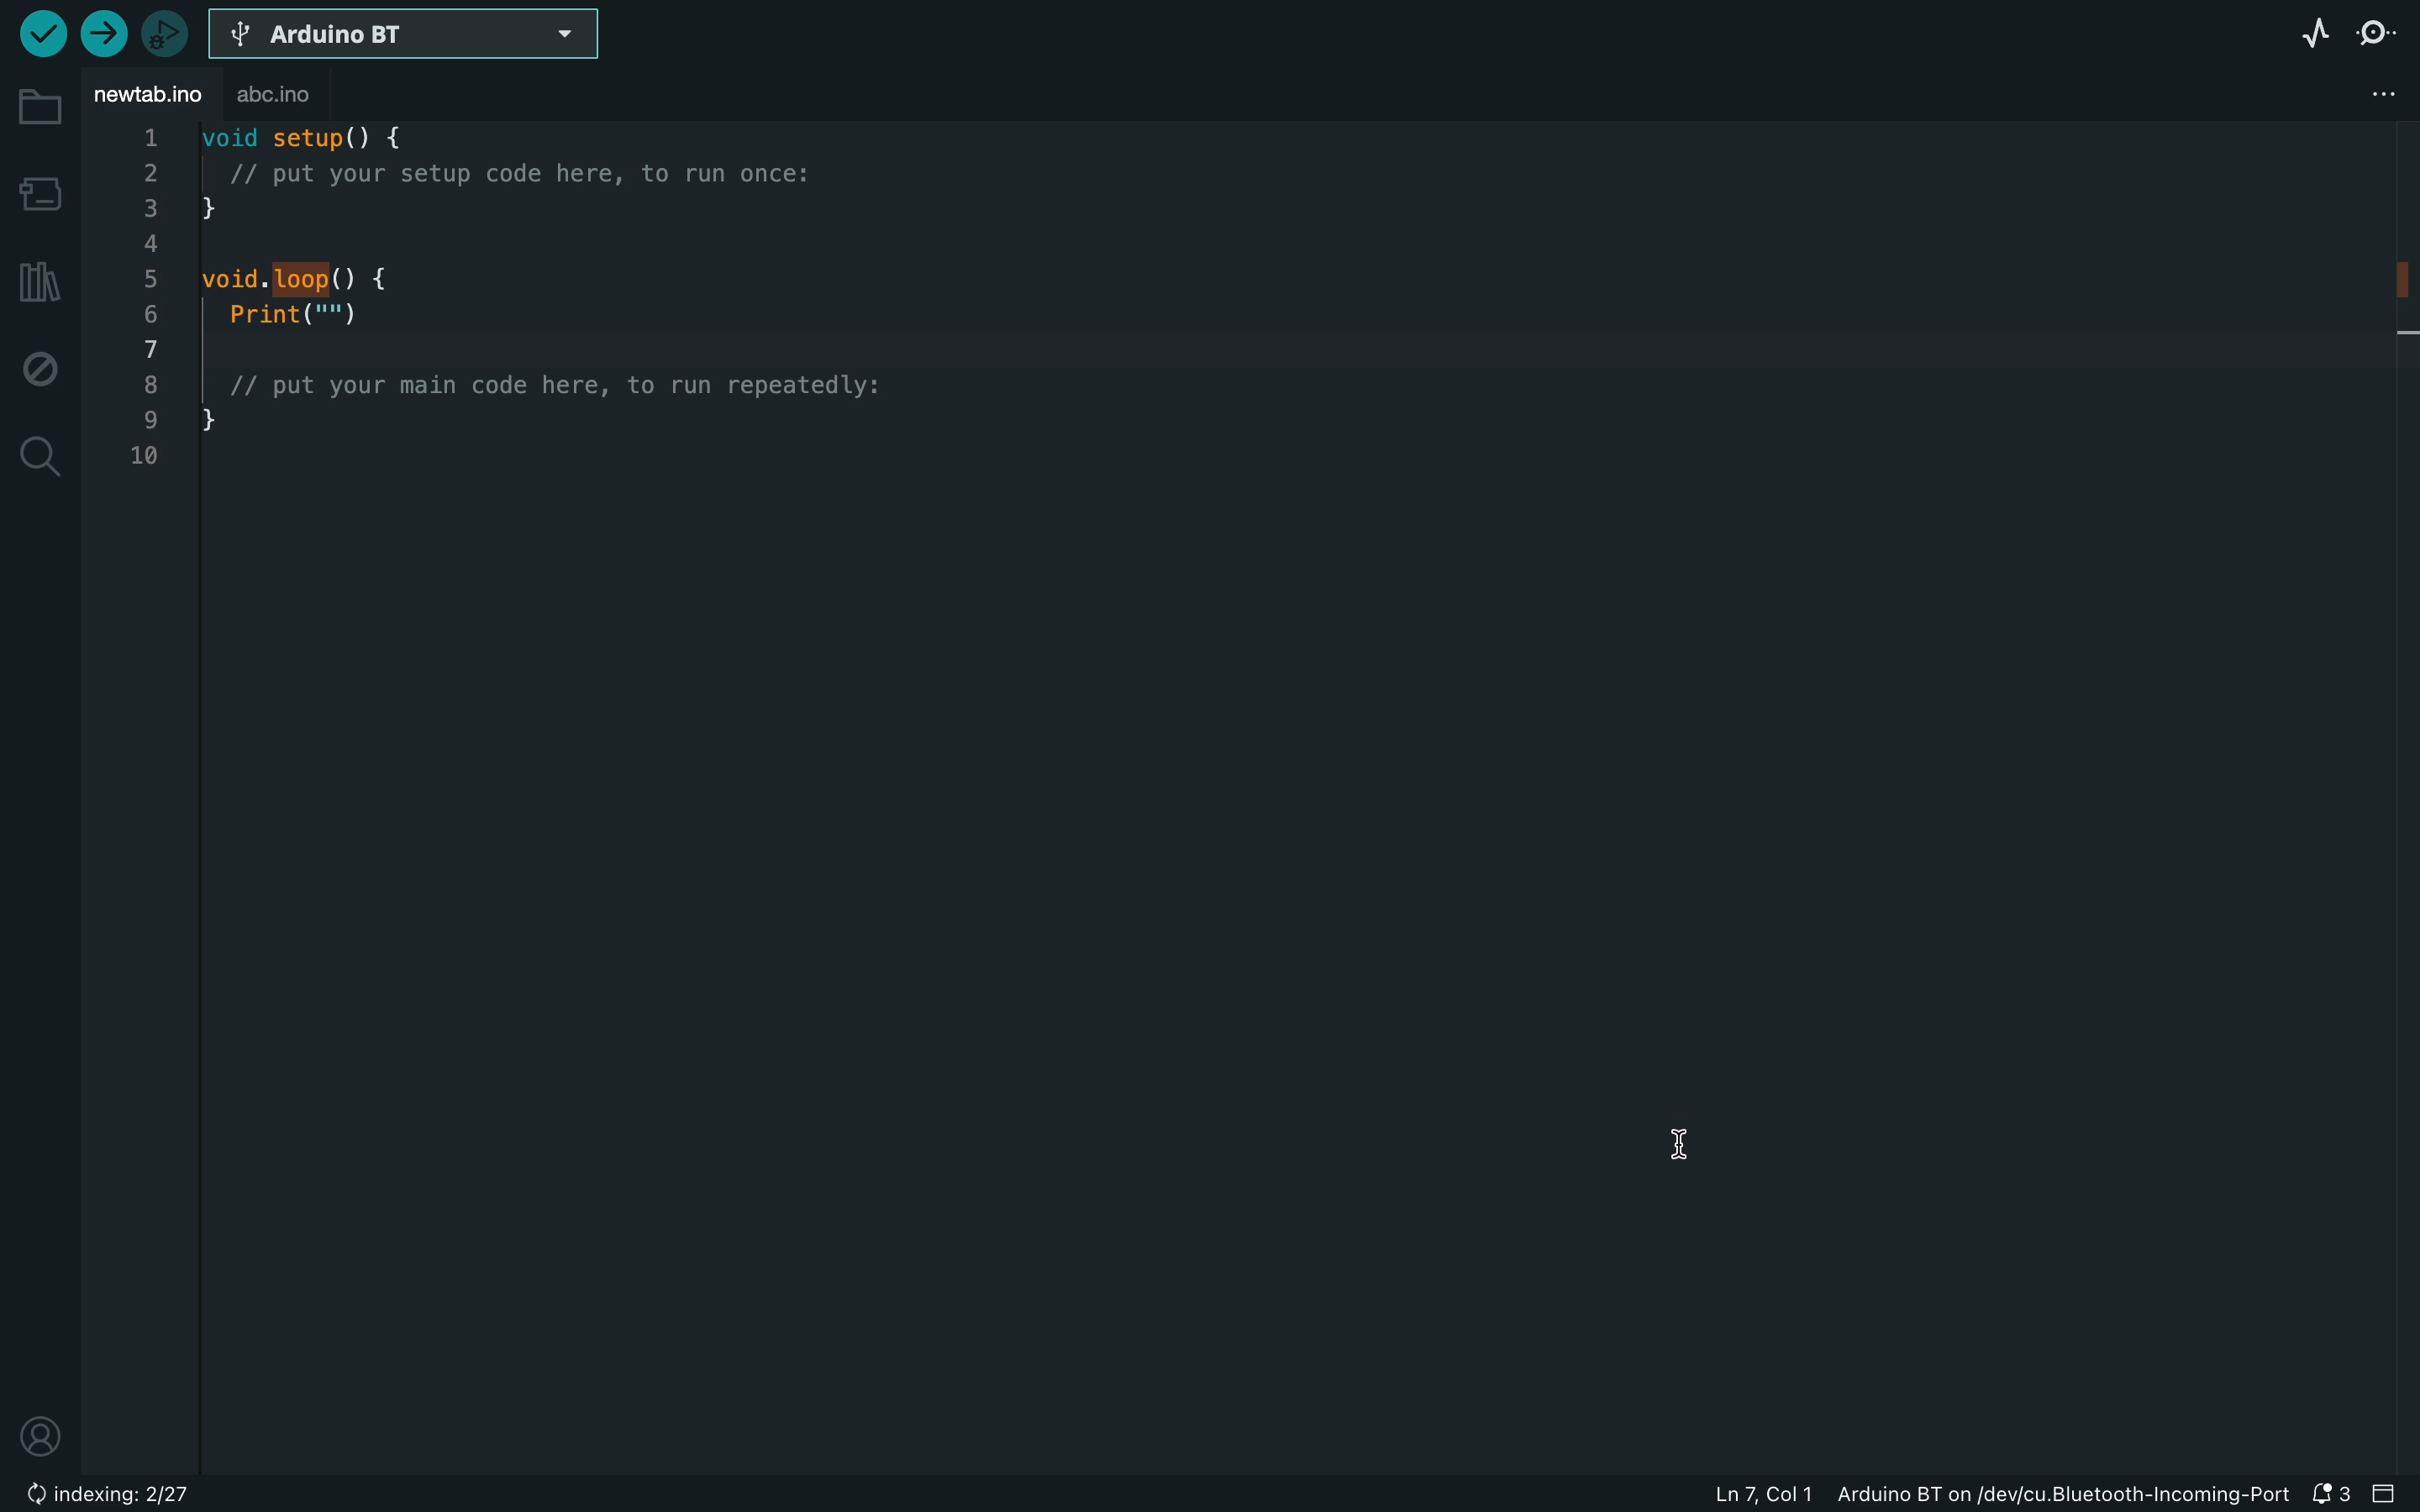  What do you see at coordinates (46, 1435) in the screenshot?
I see `profile` at bounding box center [46, 1435].